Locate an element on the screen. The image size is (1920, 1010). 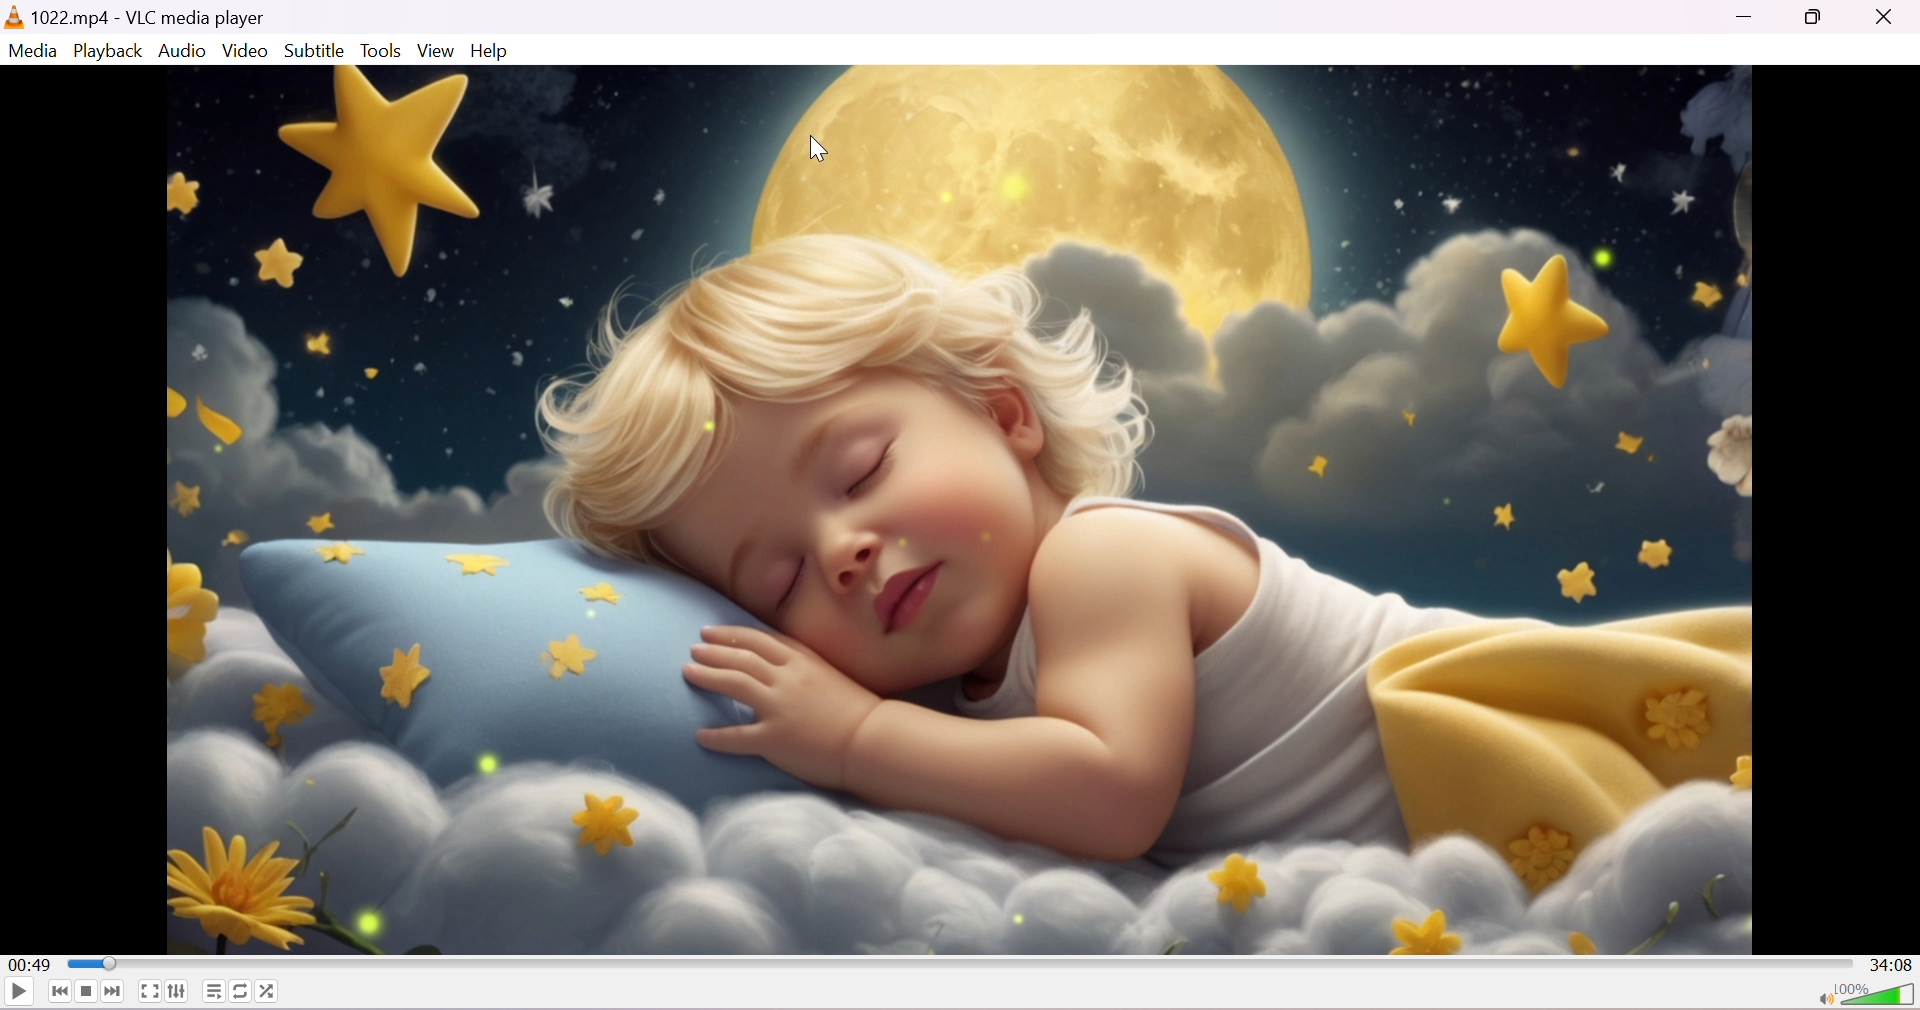
Tools is located at coordinates (381, 51).